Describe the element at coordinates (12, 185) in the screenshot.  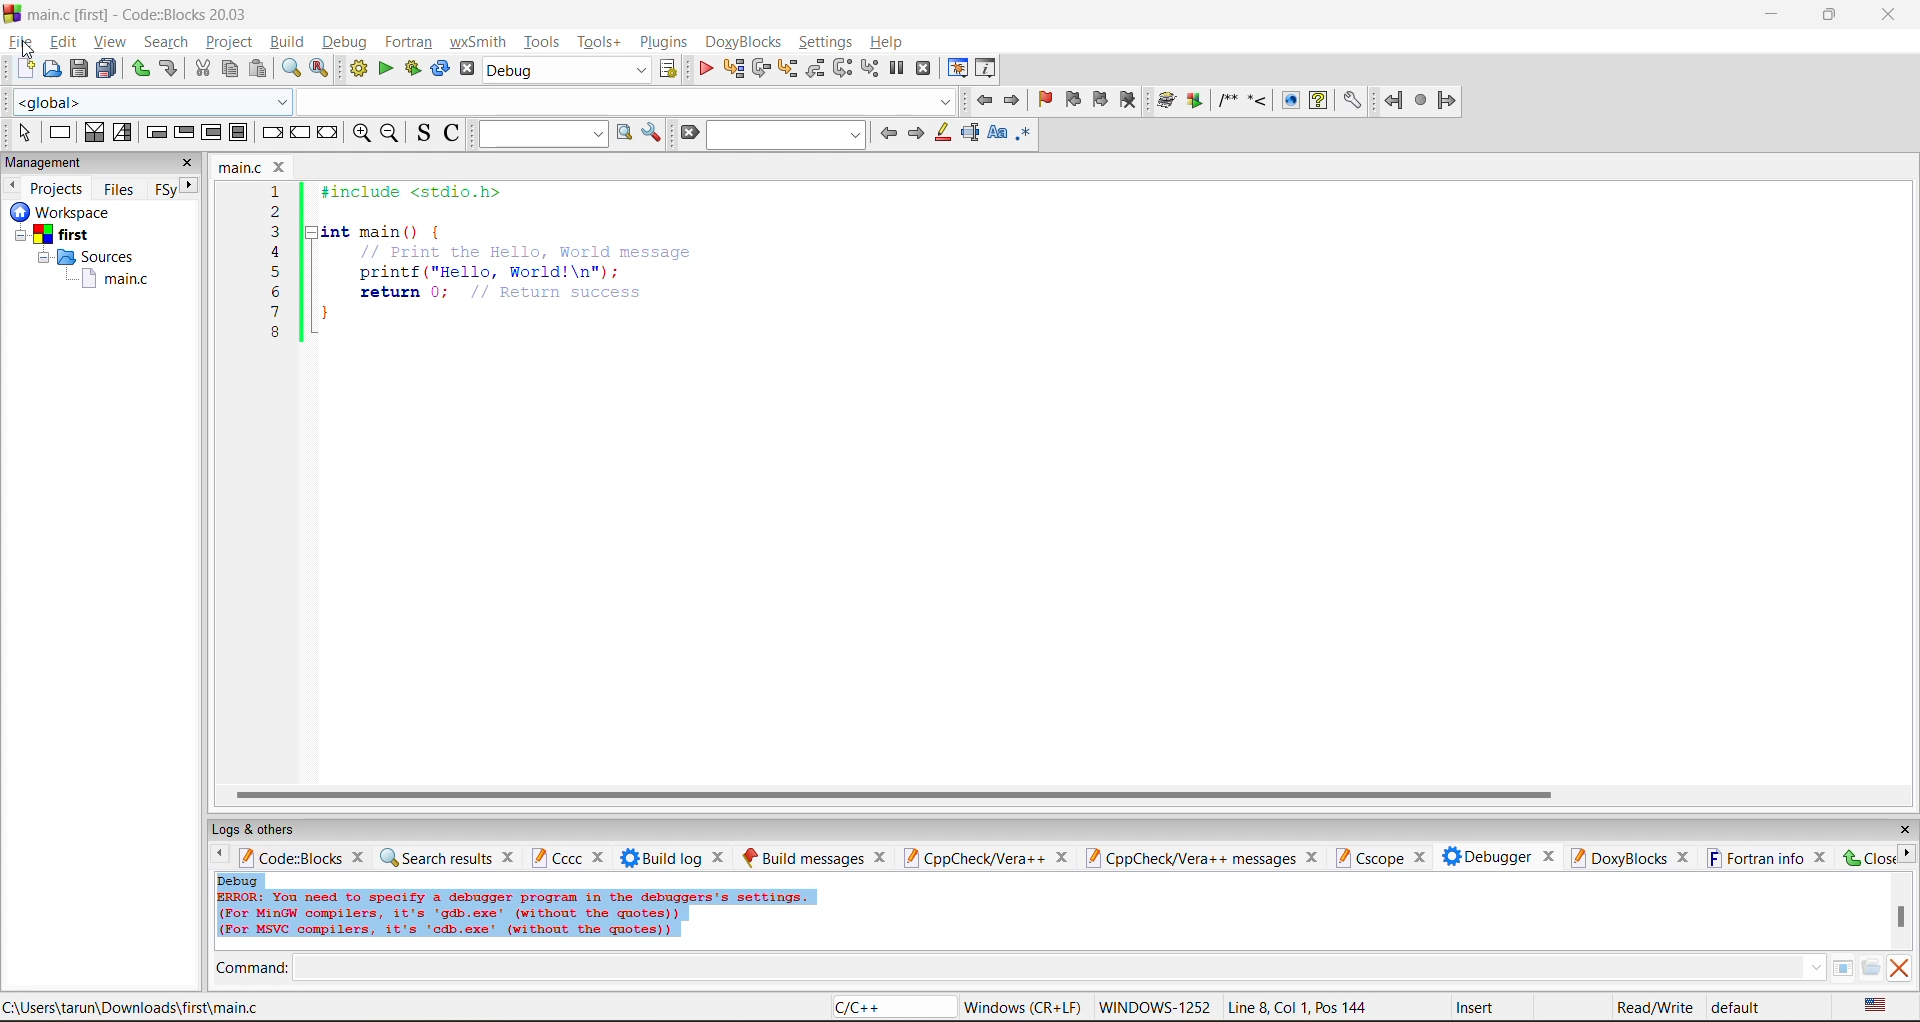
I see `previous` at that location.